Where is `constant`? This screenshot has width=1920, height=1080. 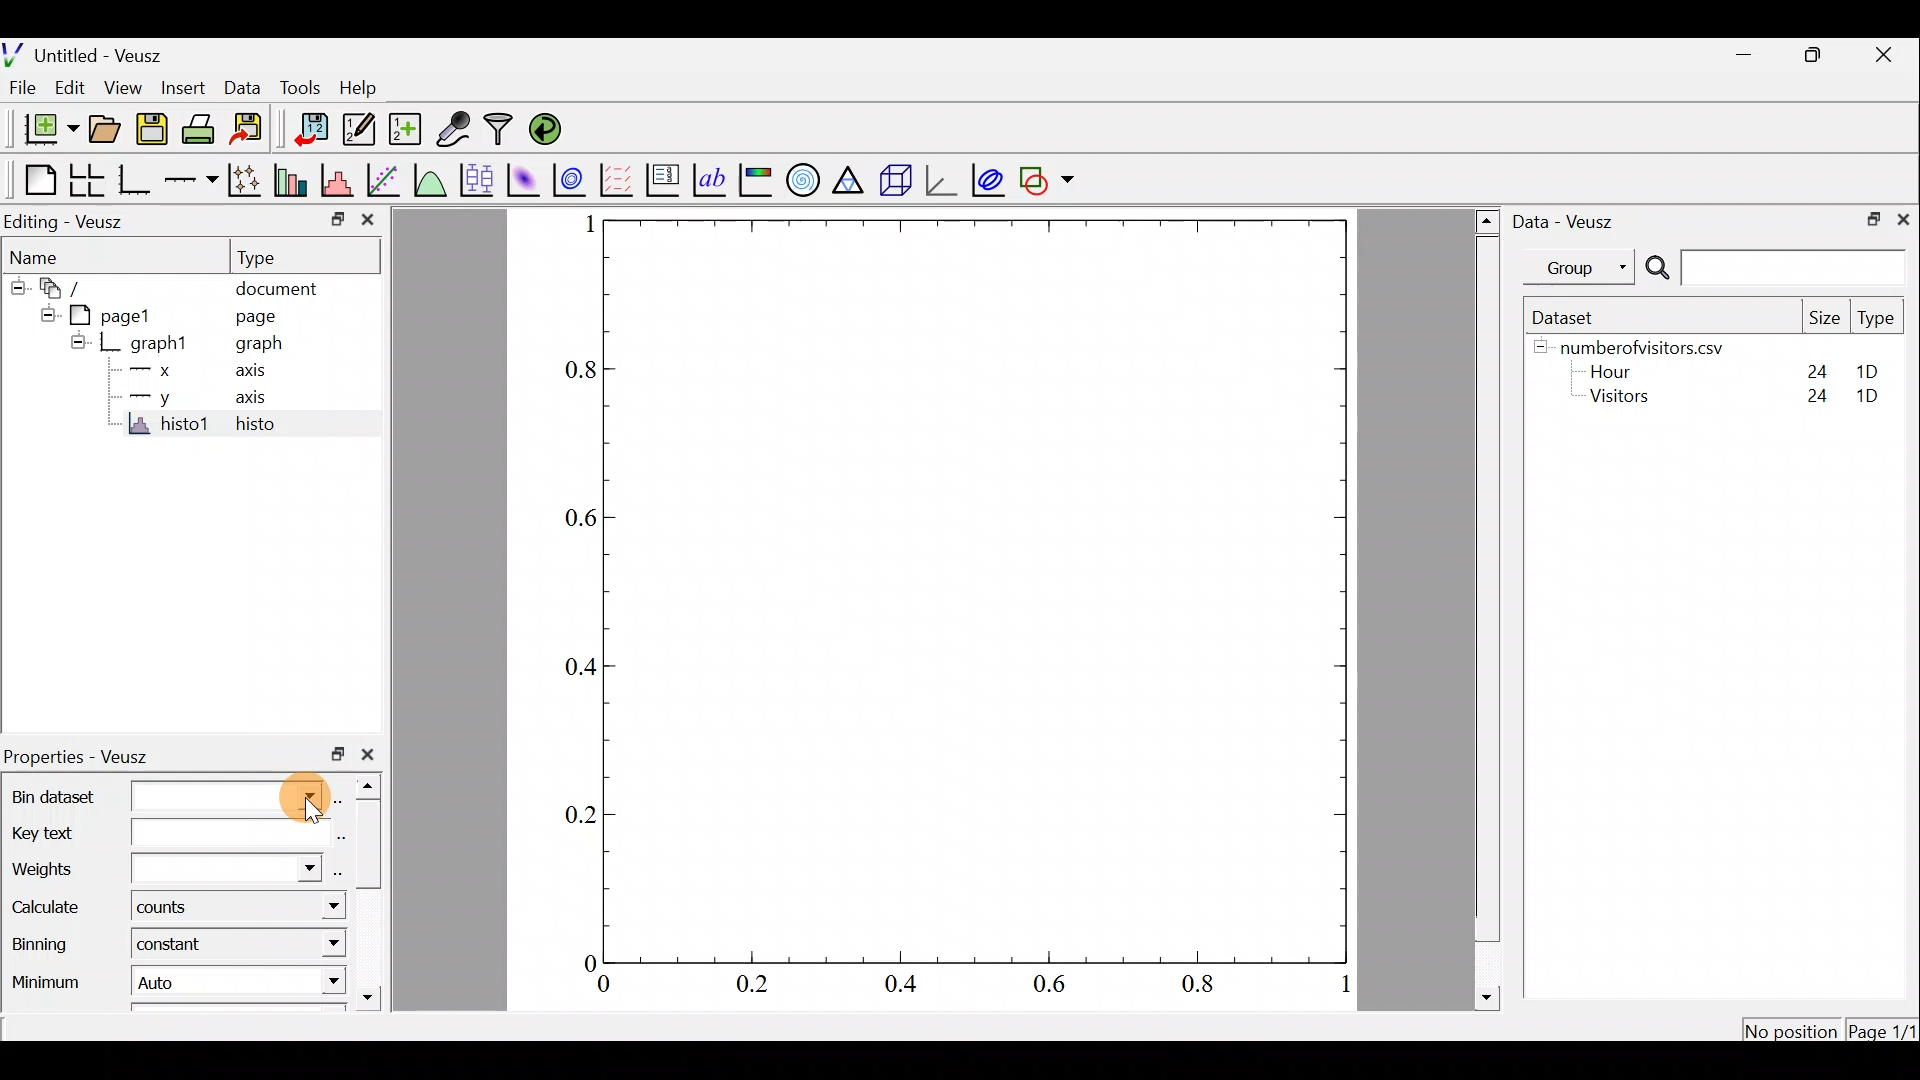 constant is located at coordinates (178, 943).